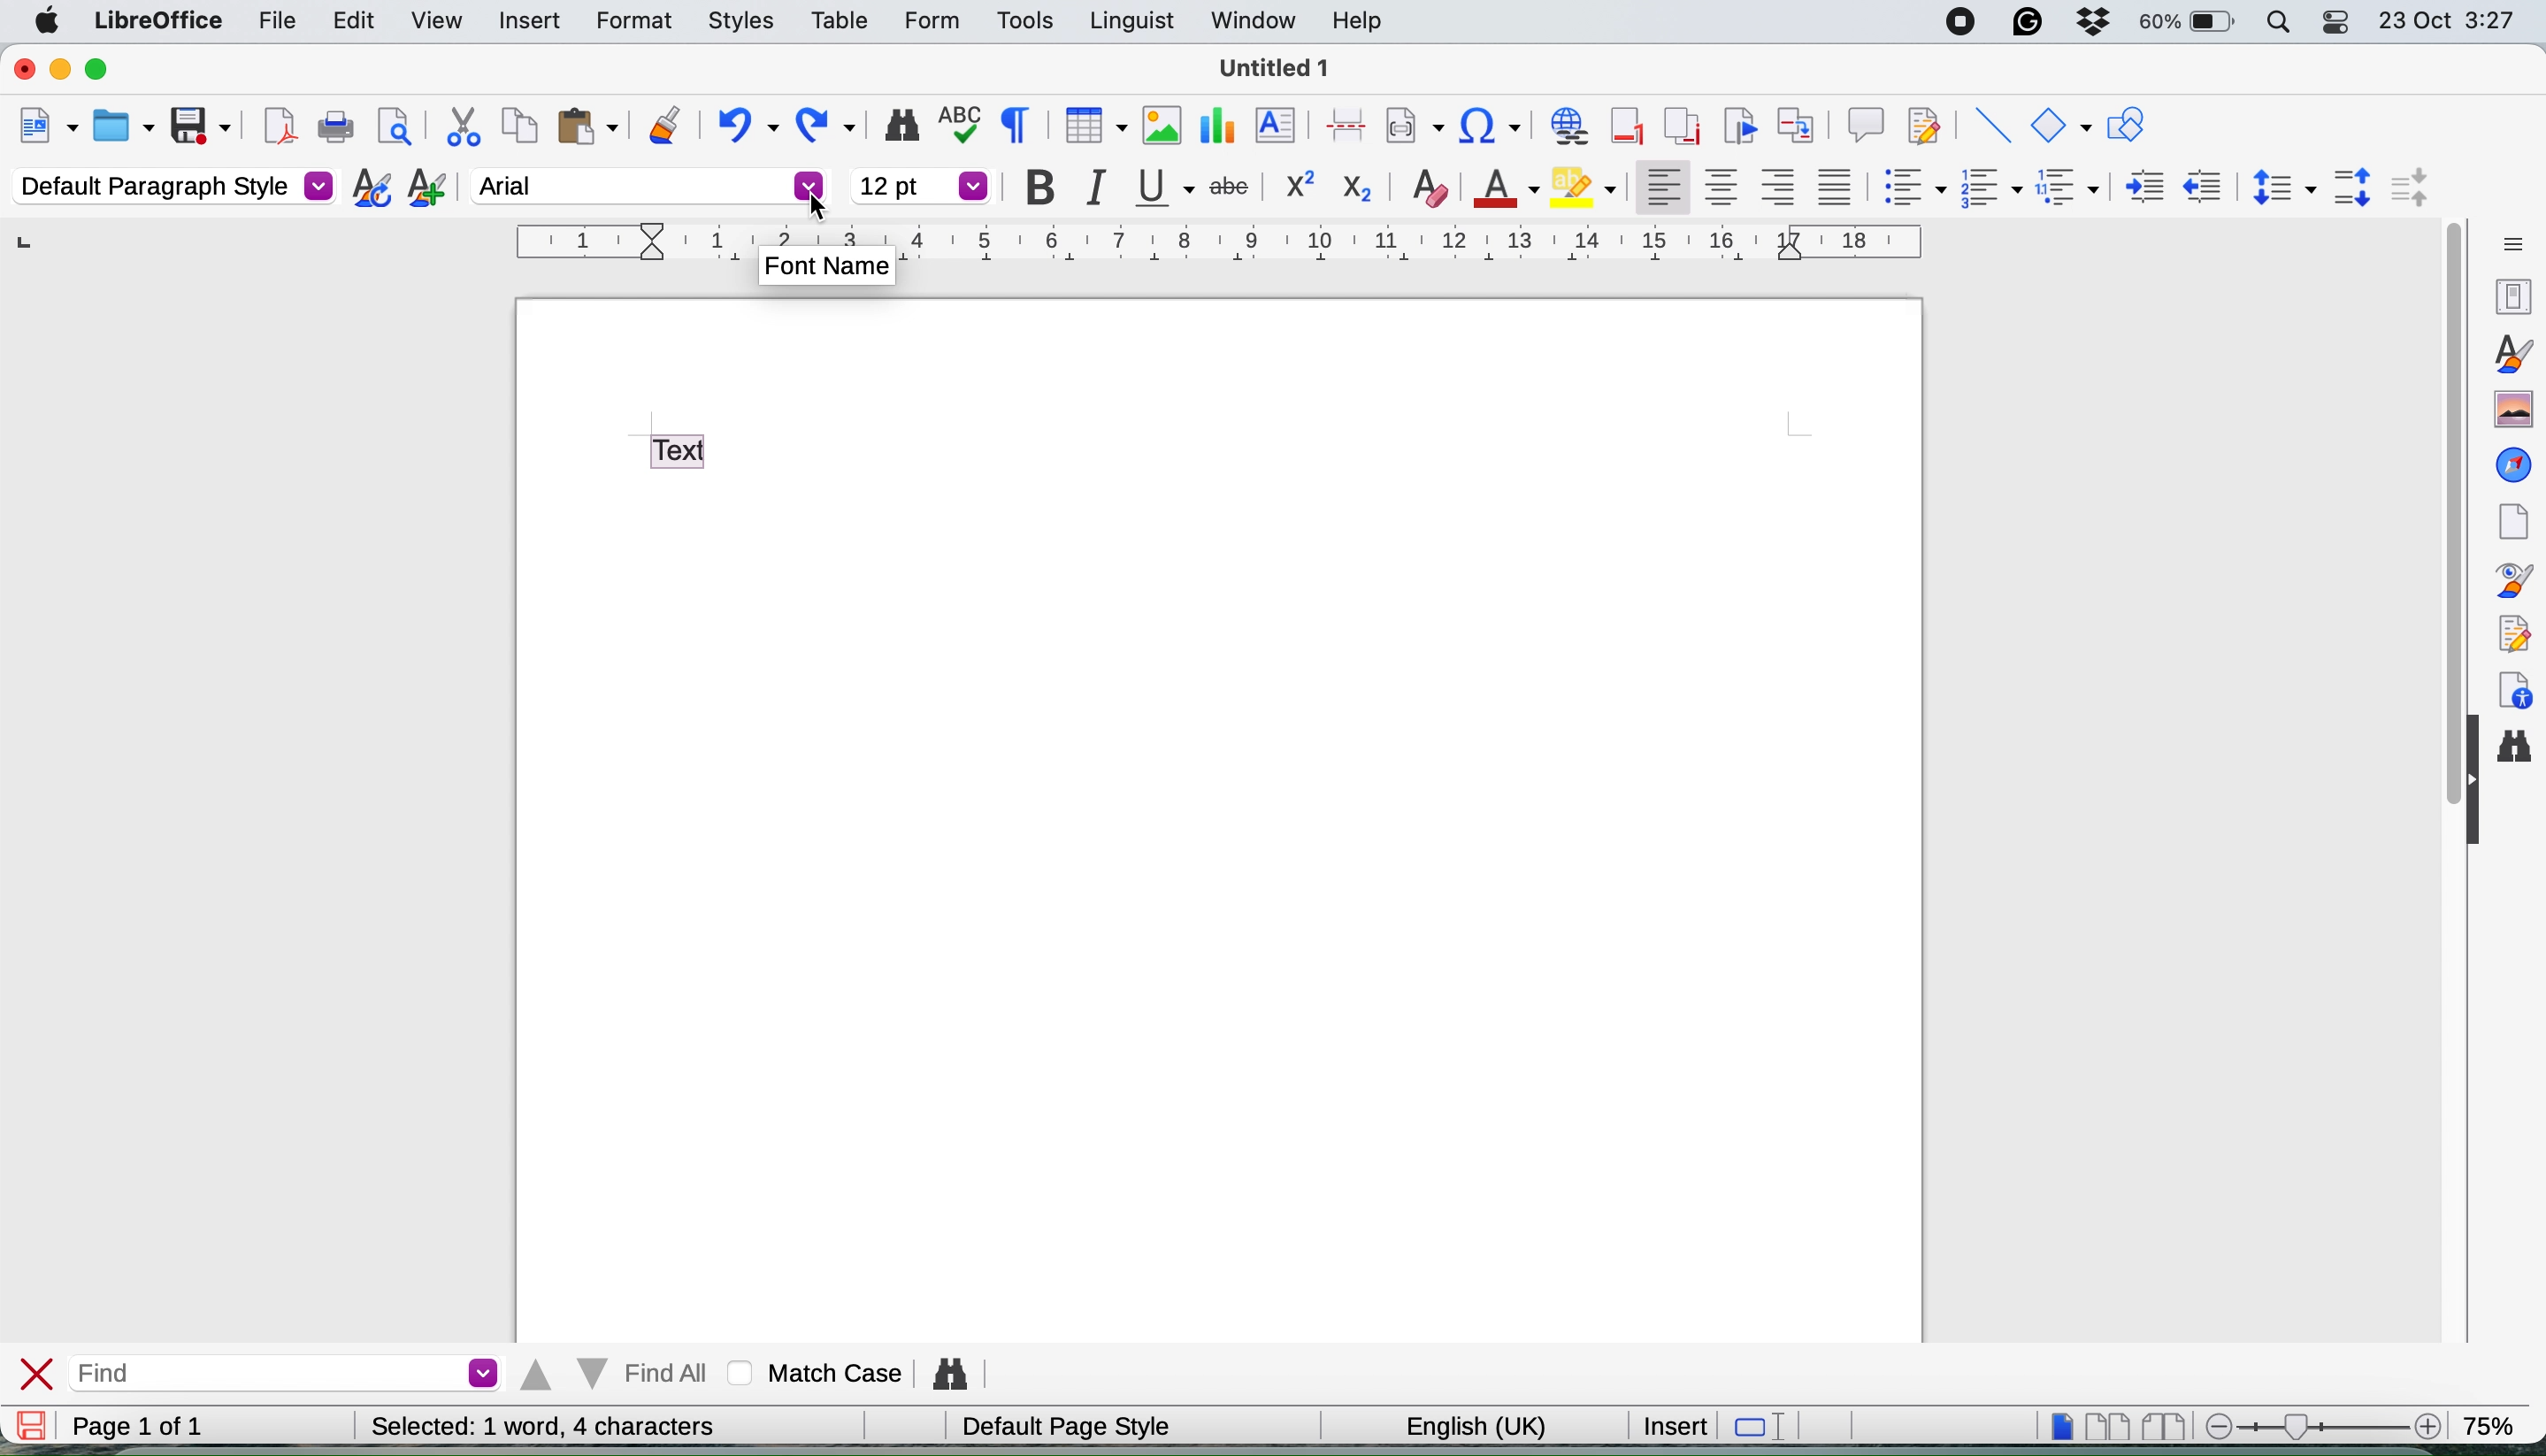 This screenshot has height=1456, width=2546. What do you see at coordinates (1430, 189) in the screenshot?
I see `clear direct formatting` at bounding box center [1430, 189].